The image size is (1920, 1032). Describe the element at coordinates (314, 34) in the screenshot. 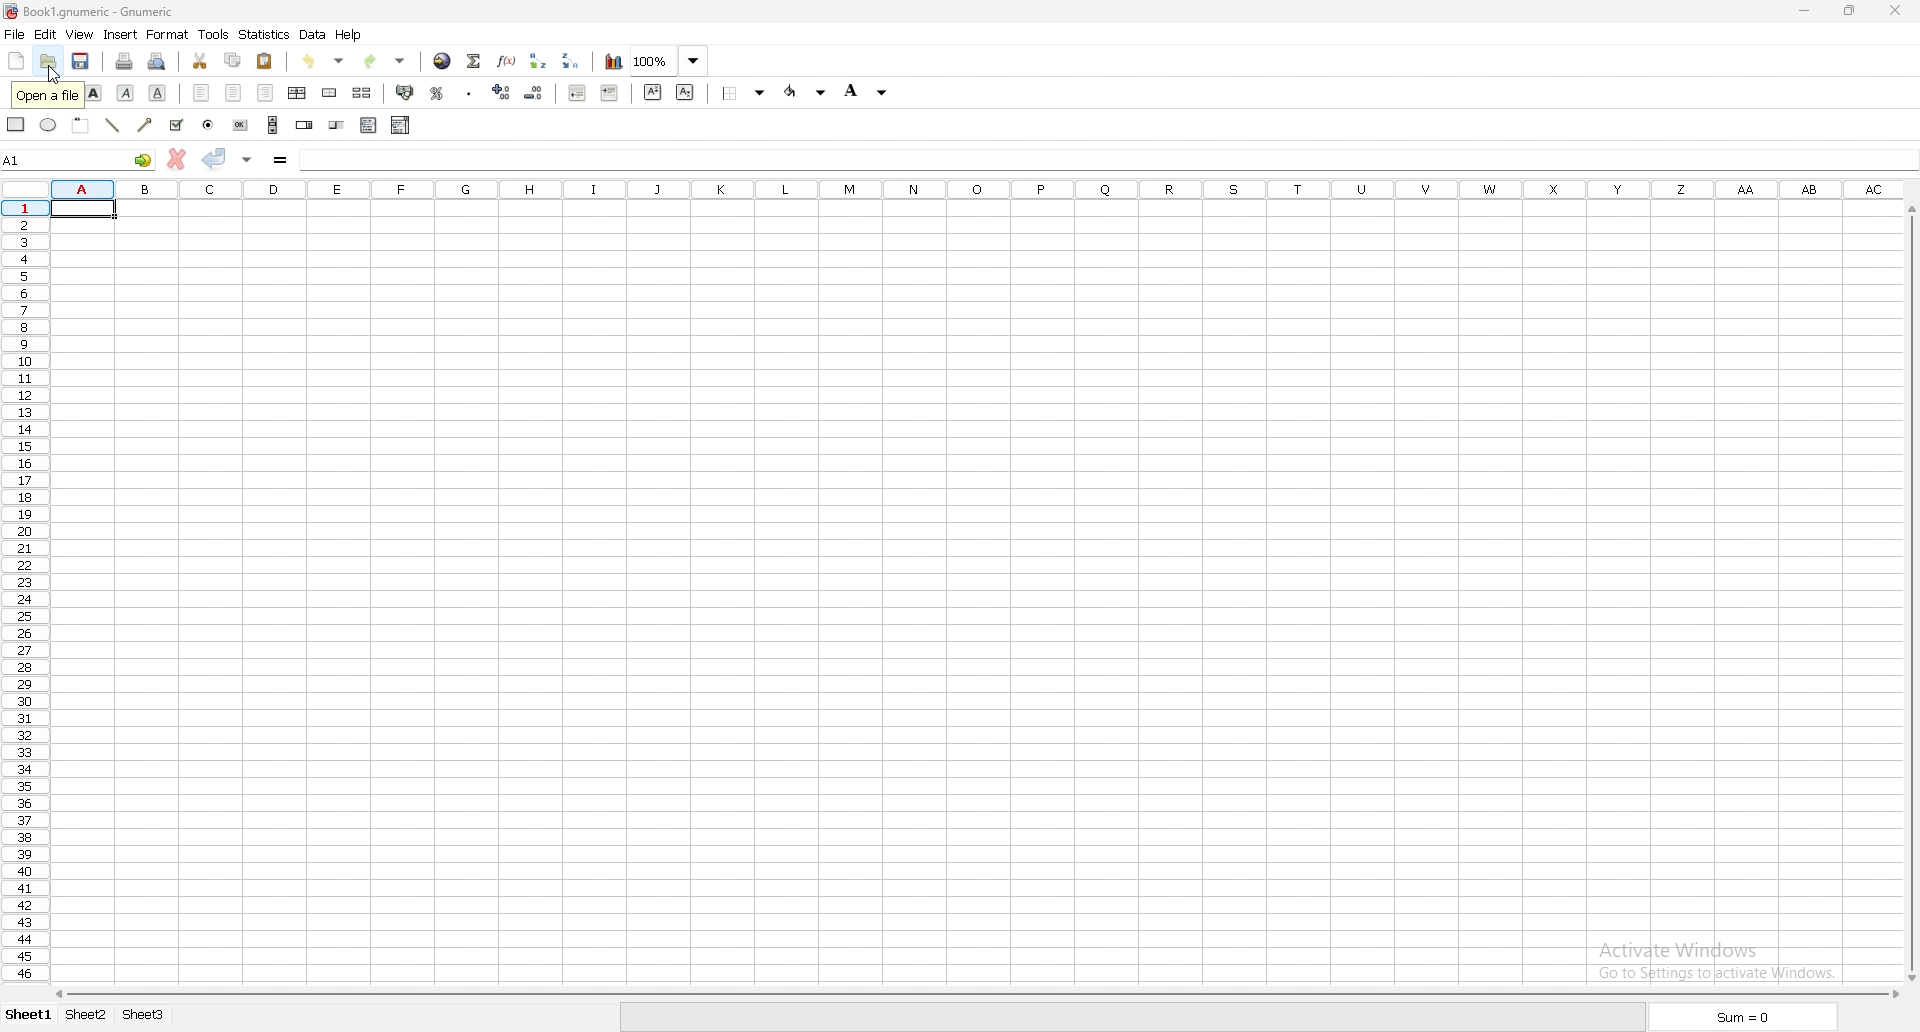

I see `data` at that location.